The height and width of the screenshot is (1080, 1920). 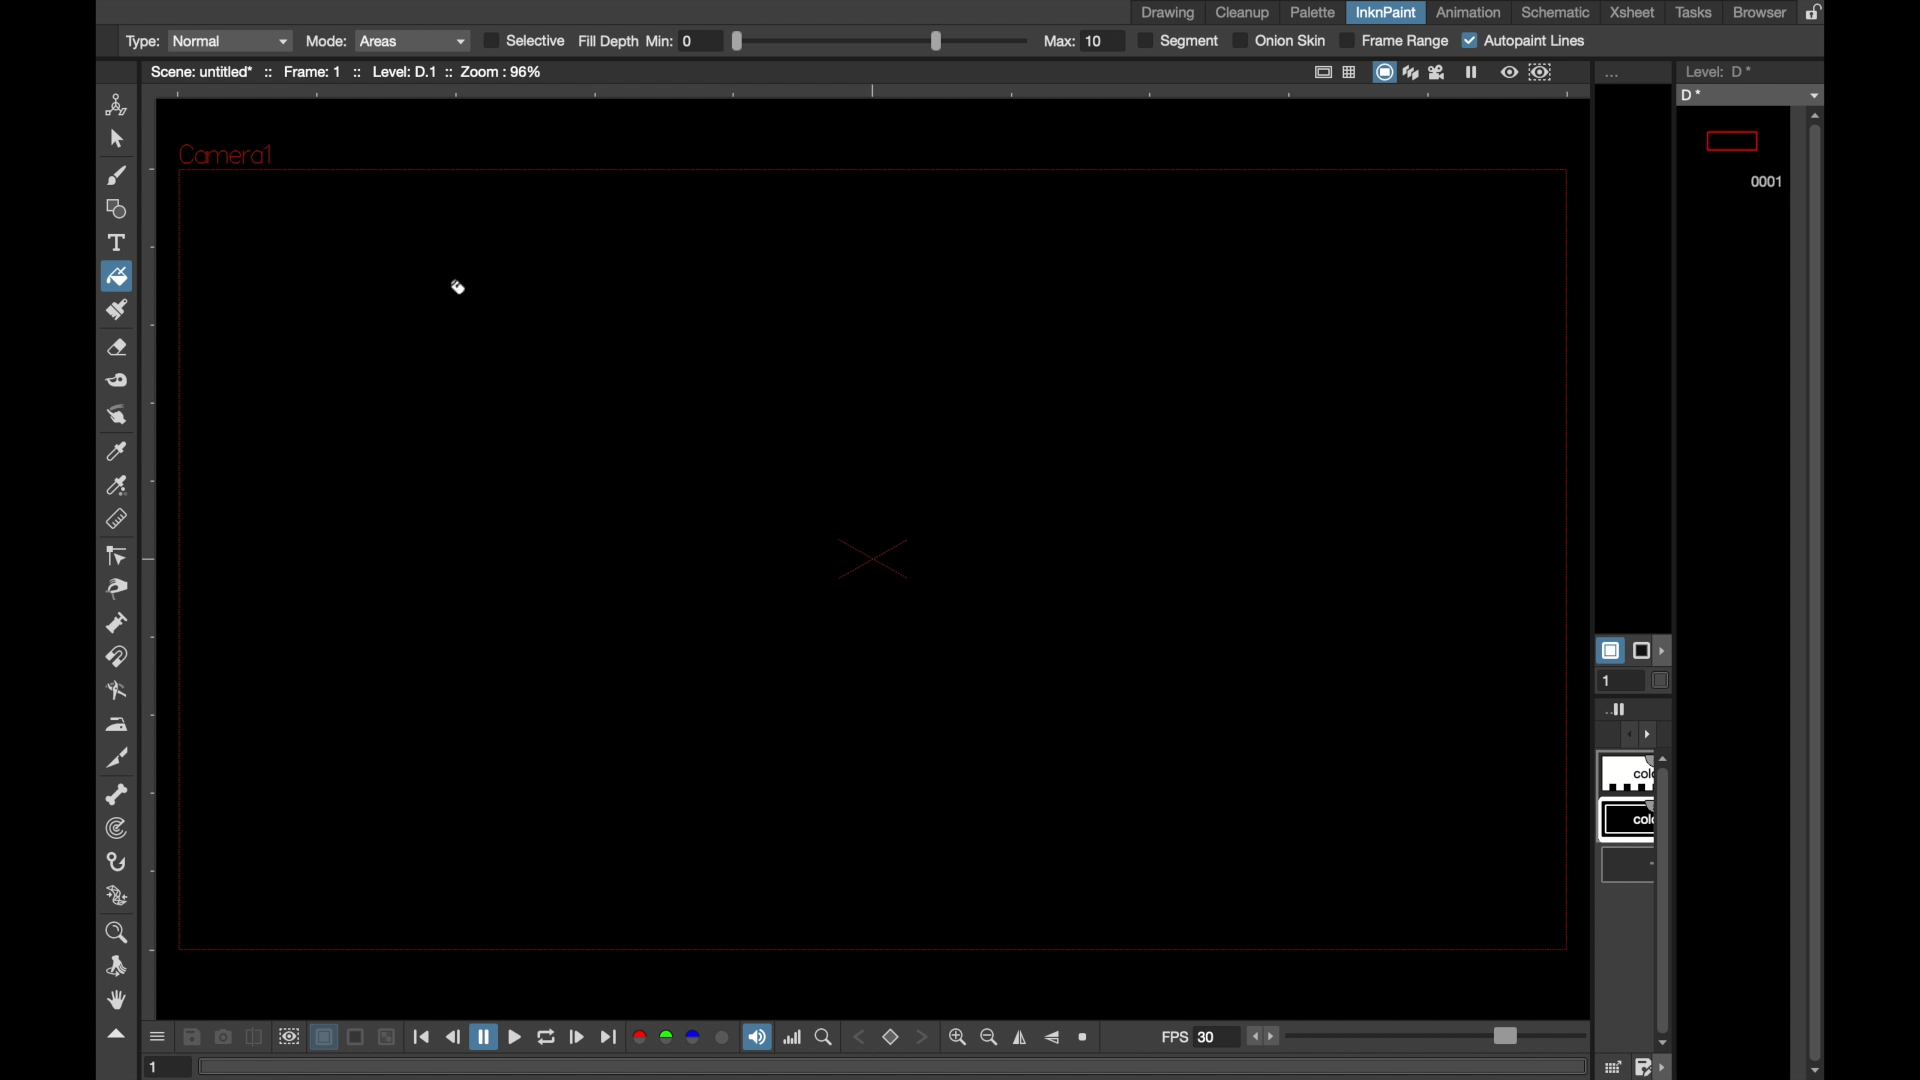 I want to click on zoom, so click(x=824, y=1038).